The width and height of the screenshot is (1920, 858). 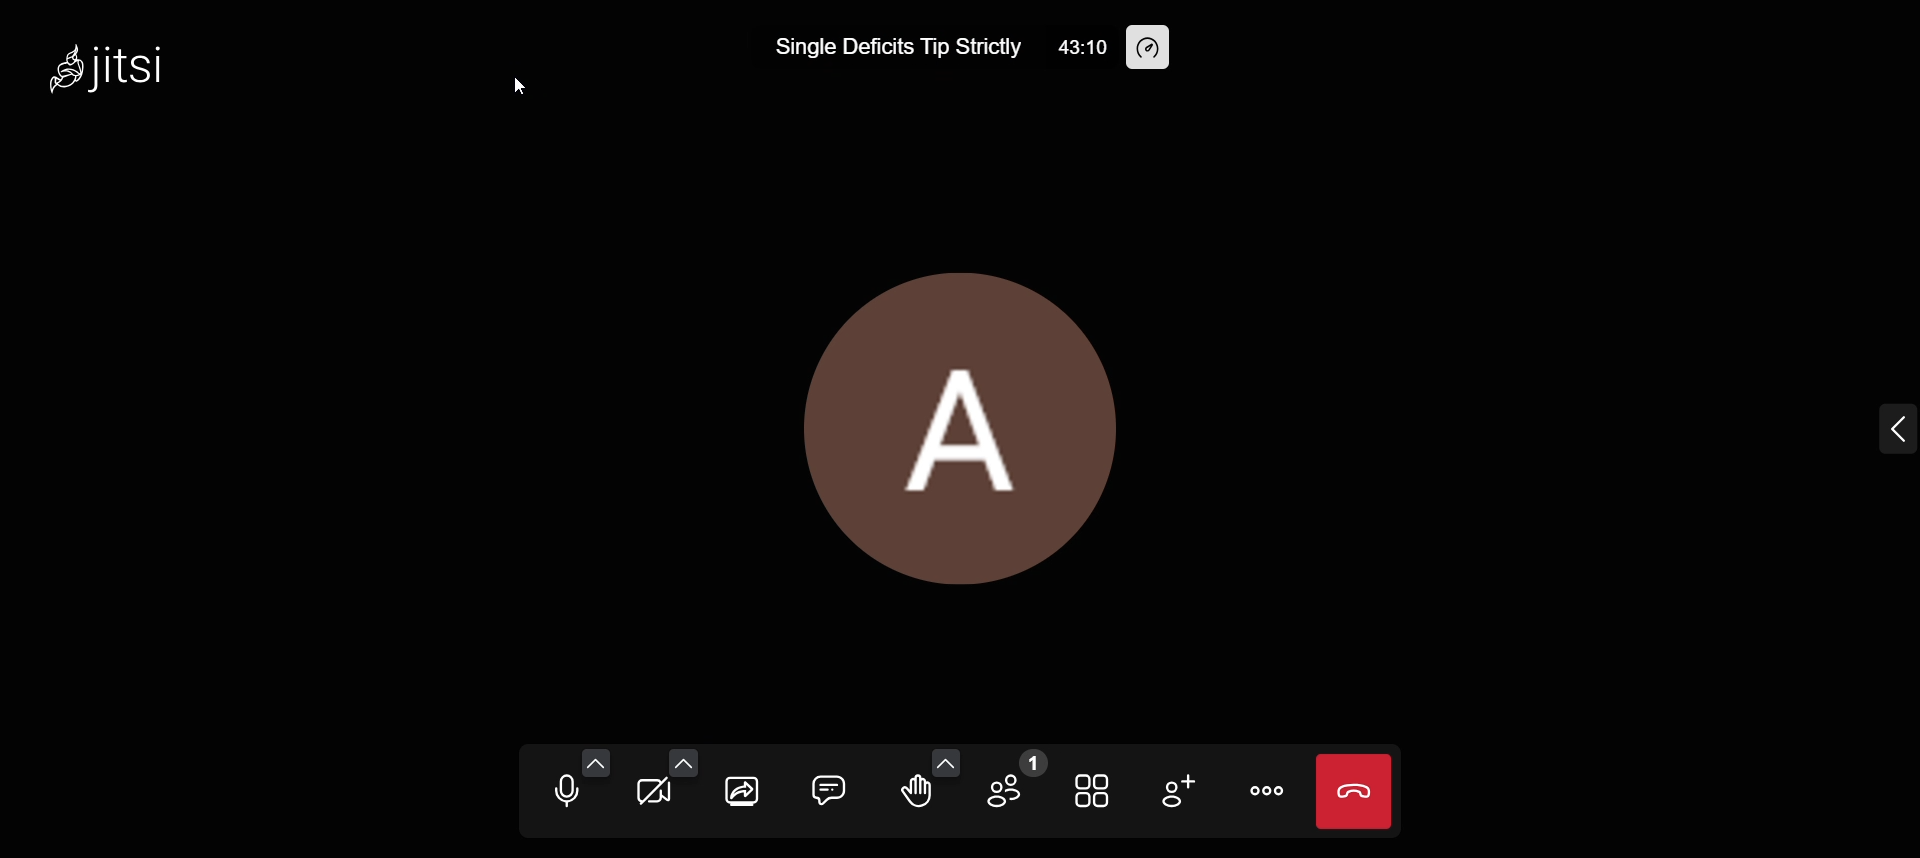 I want to click on screen share, so click(x=743, y=793).